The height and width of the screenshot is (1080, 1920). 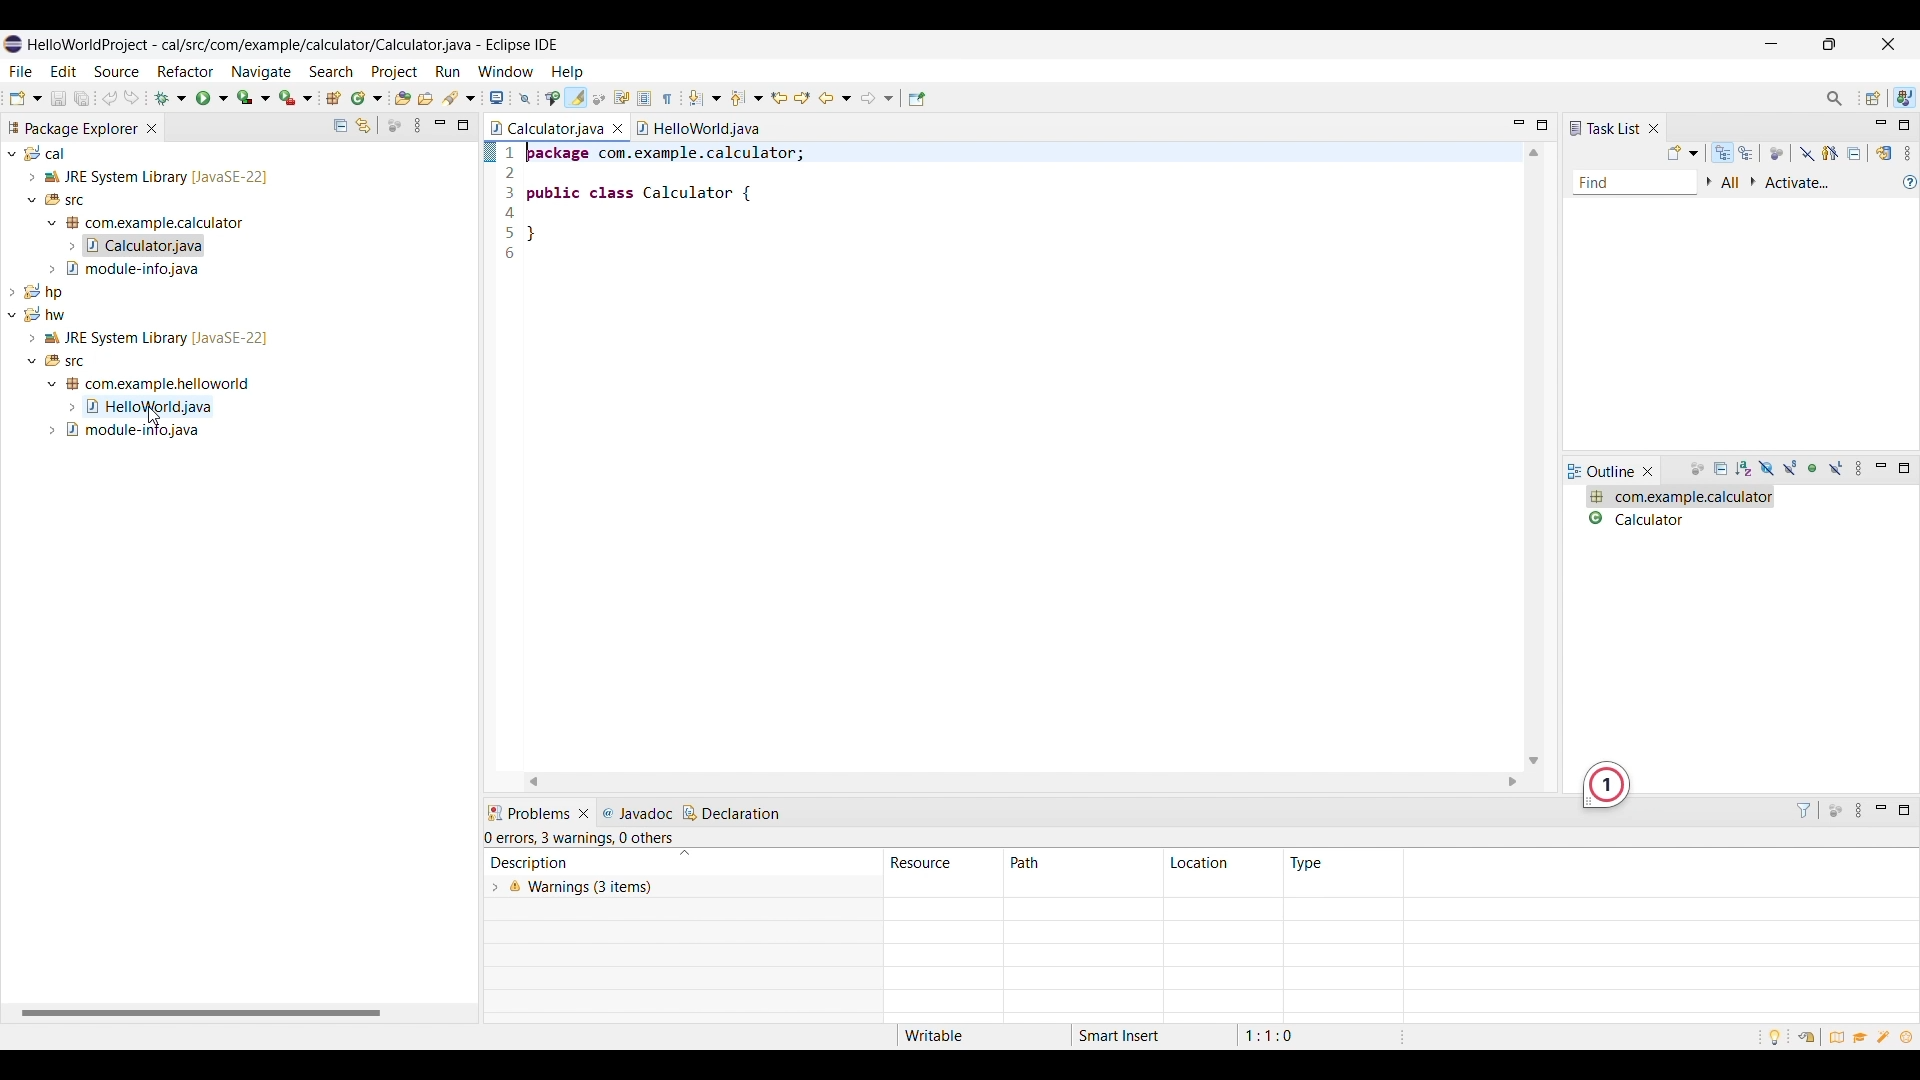 I want to click on HelloWorldProject - cal/src/com/example/calculator/Calculator.java - Eclipse IDE, so click(x=293, y=44).